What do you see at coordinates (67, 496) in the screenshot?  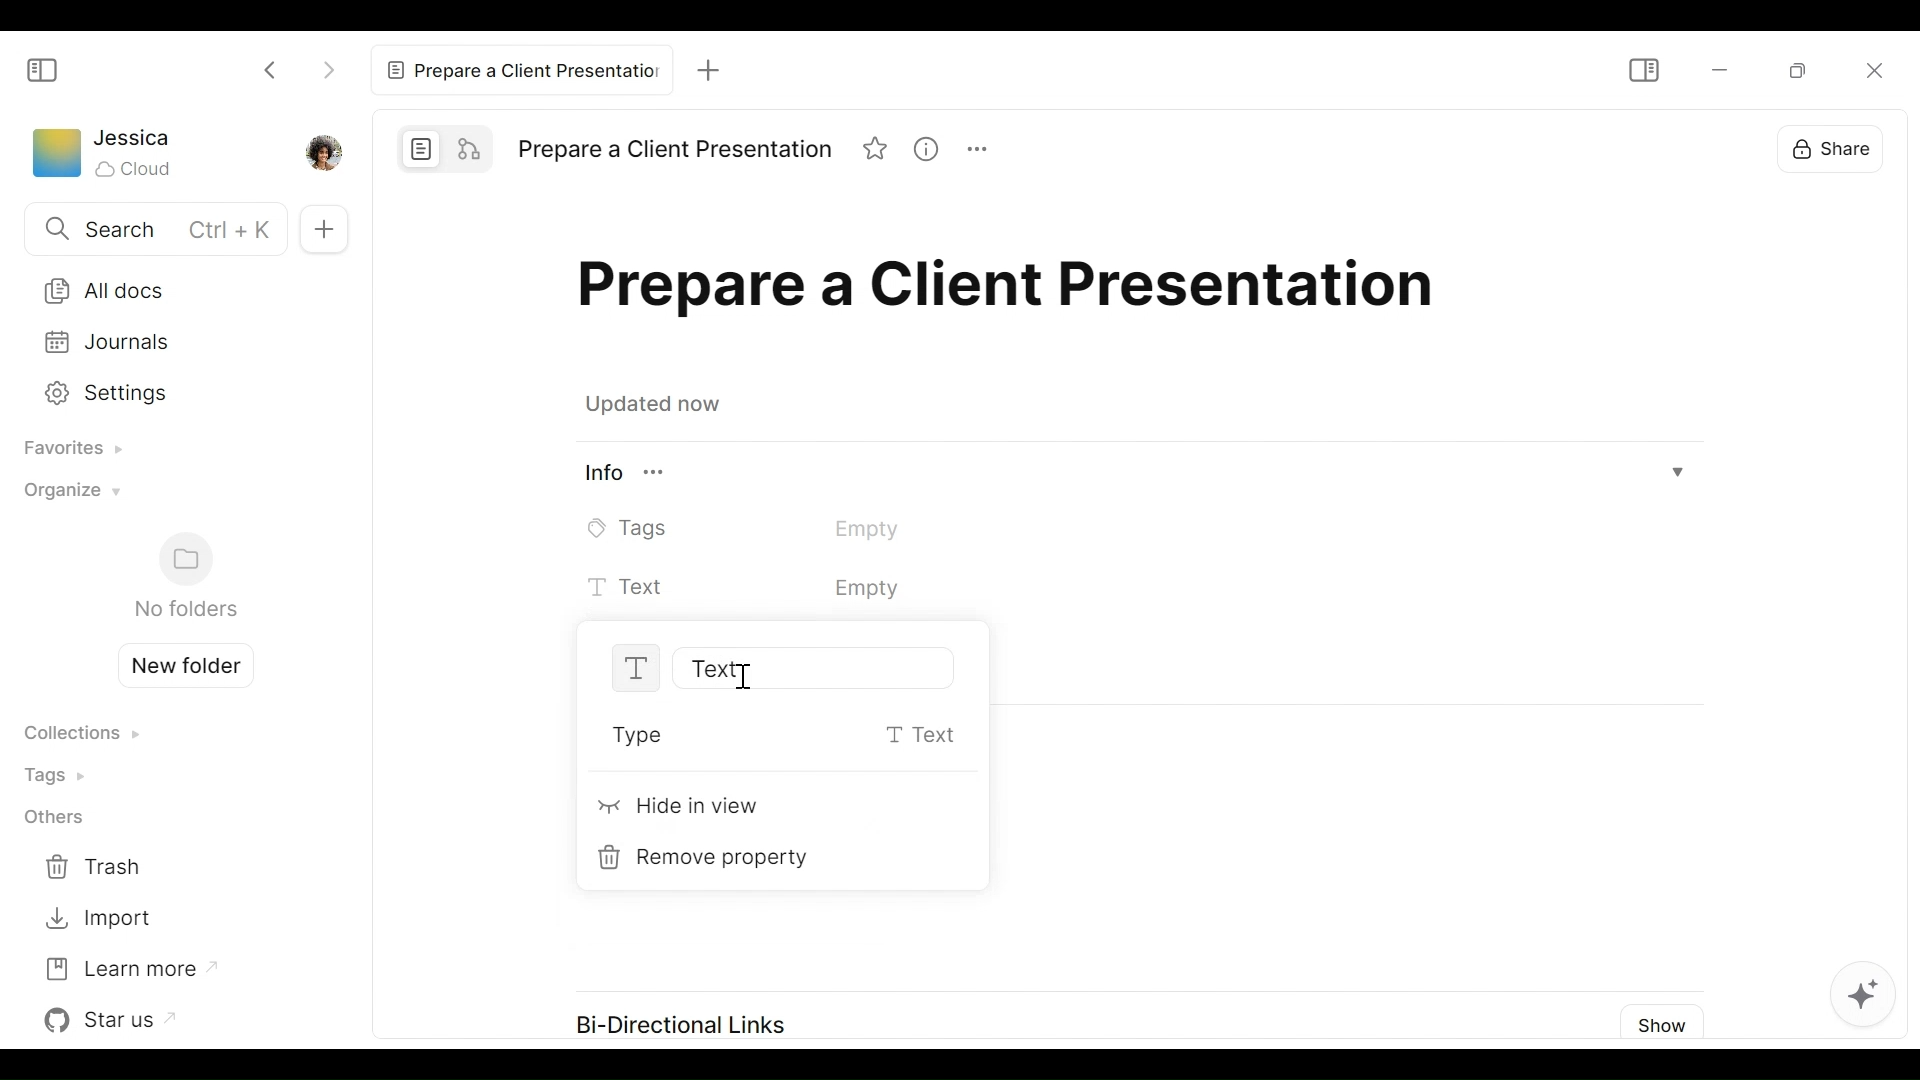 I see `Organize` at bounding box center [67, 496].